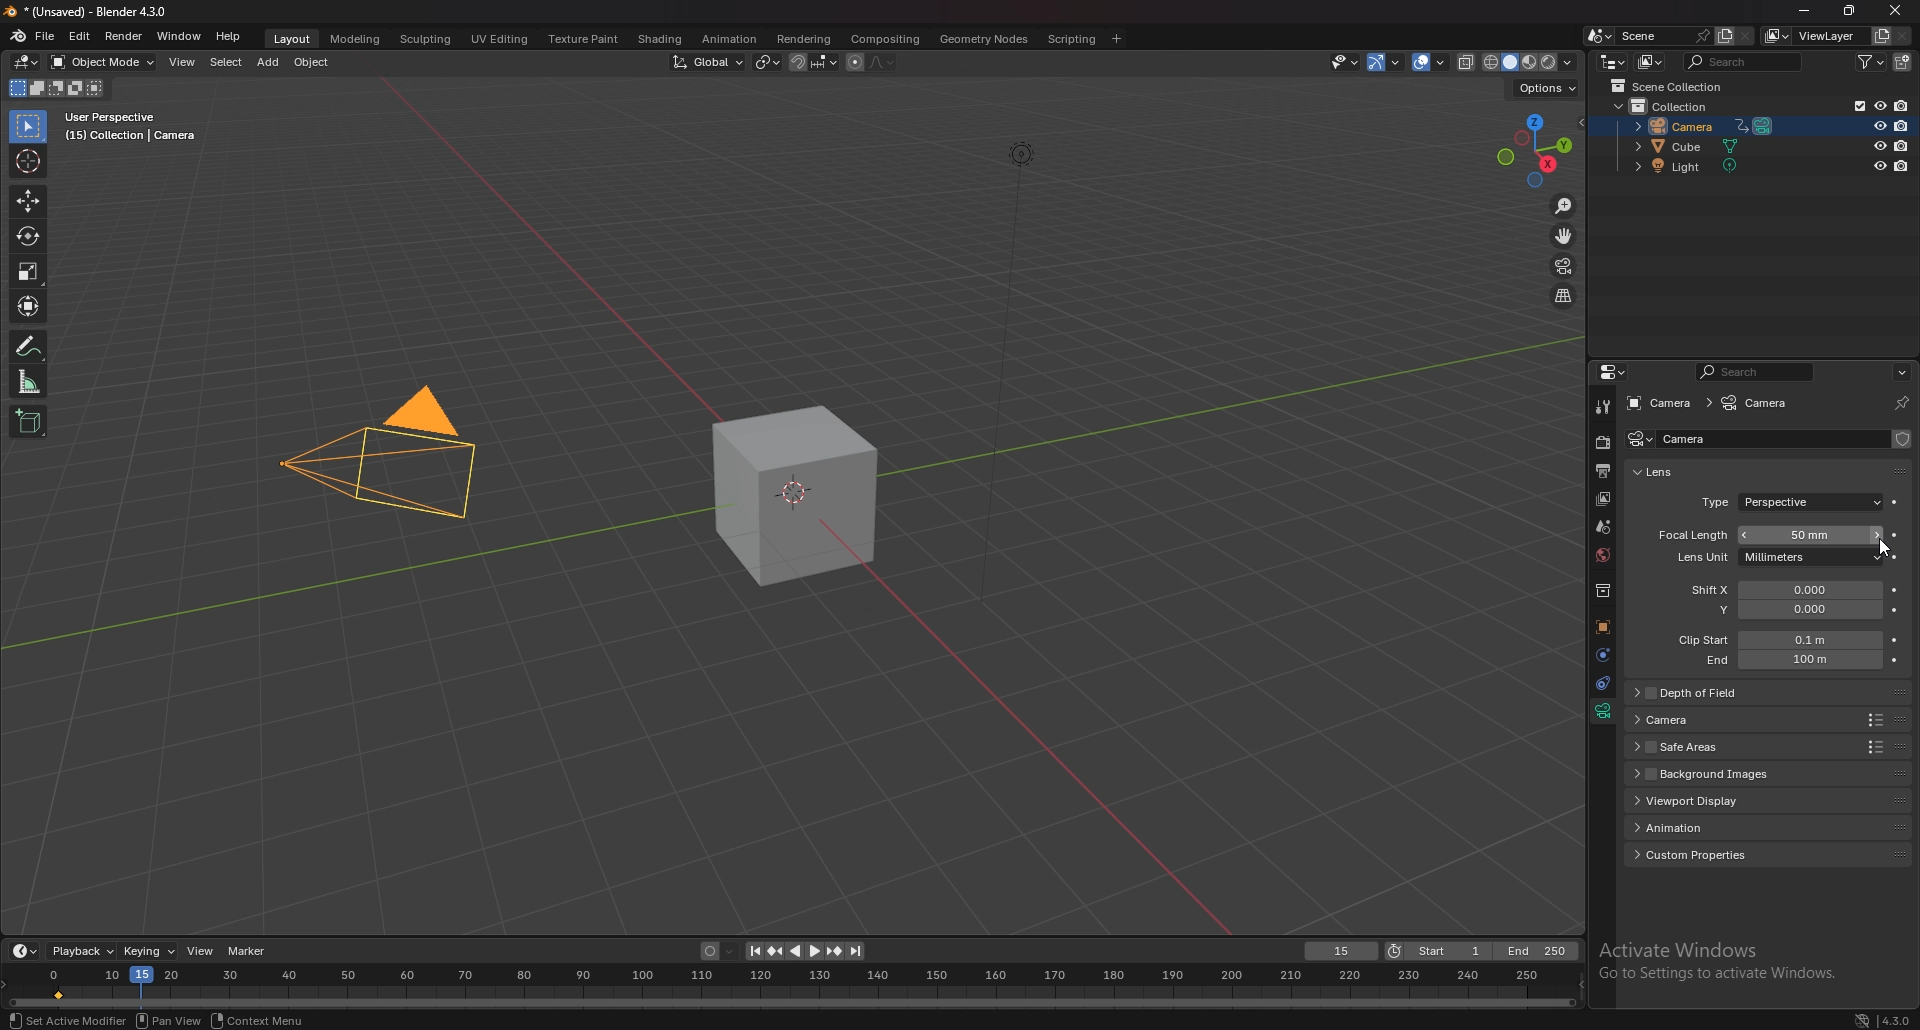  Describe the element at coordinates (1660, 403) in the screenshot. I see `camera` at that location.